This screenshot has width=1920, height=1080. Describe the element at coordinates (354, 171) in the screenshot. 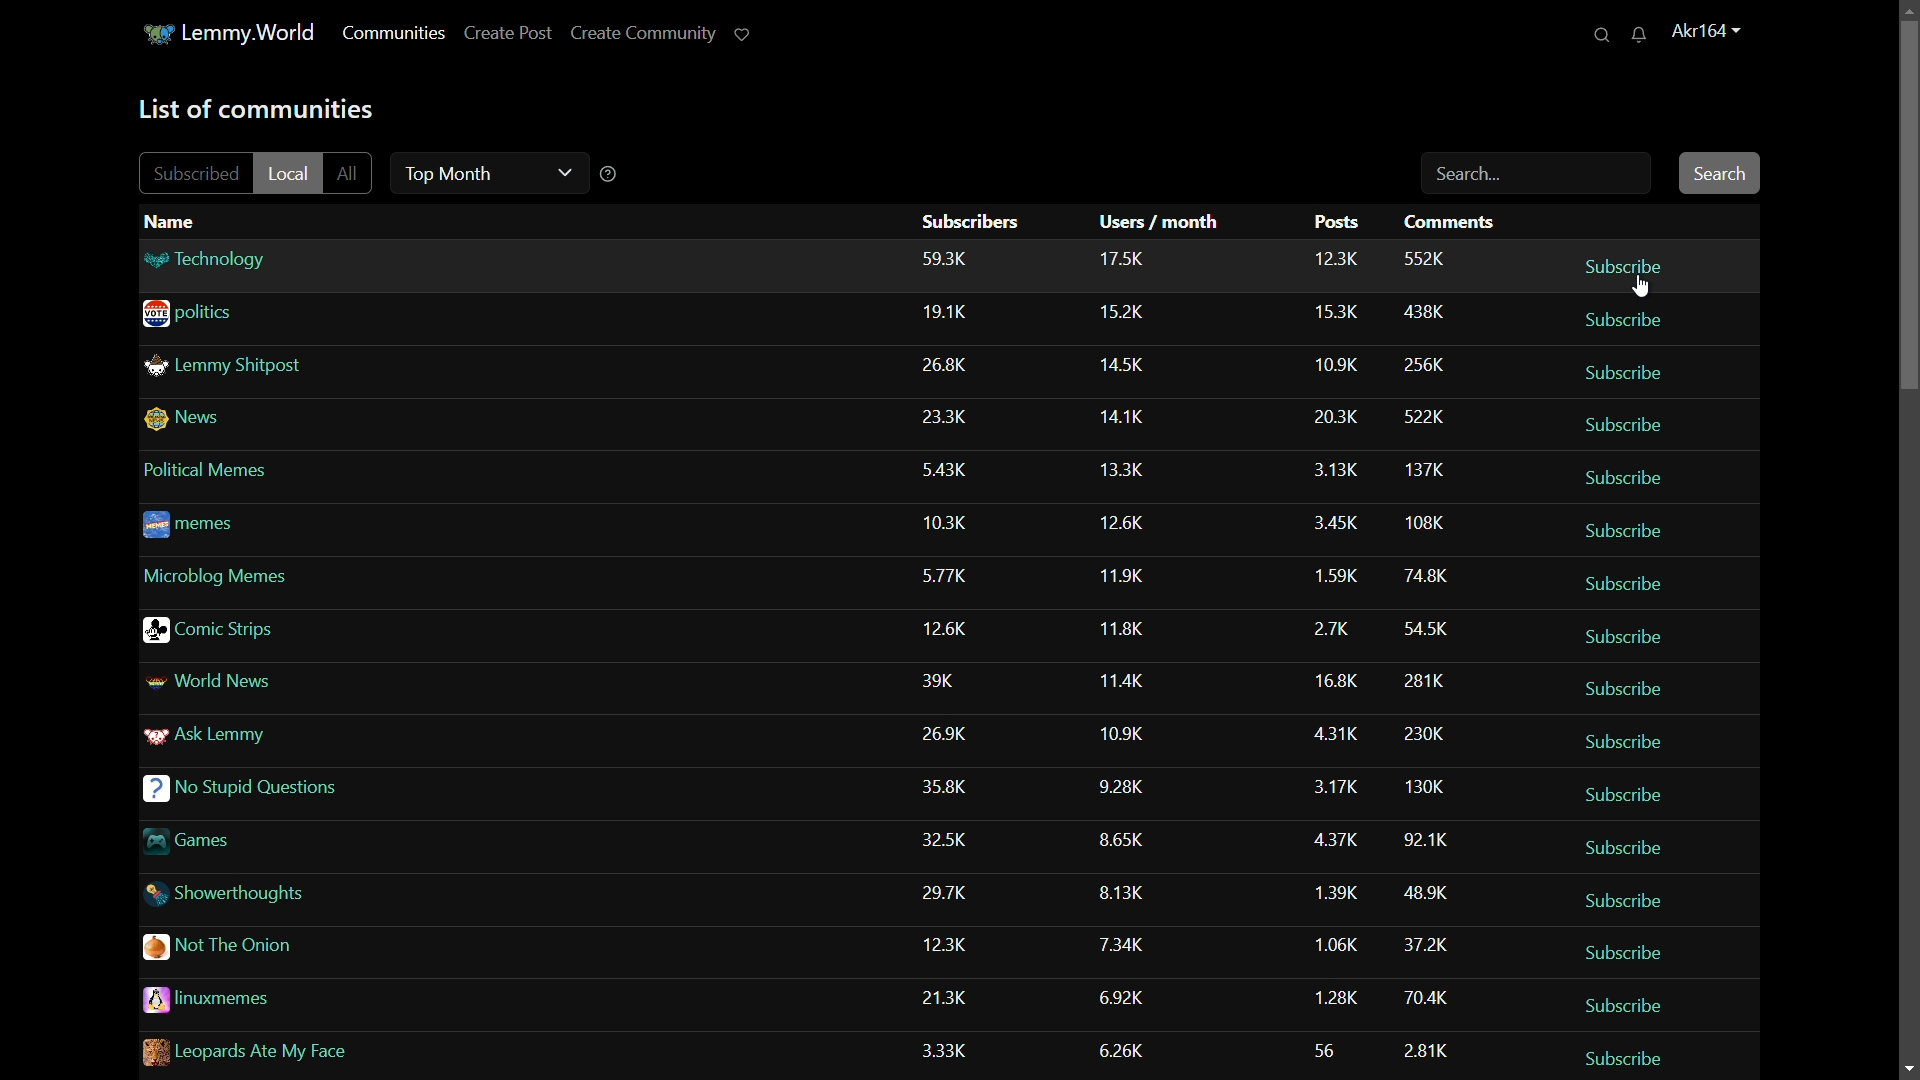

I see `all` at that location.